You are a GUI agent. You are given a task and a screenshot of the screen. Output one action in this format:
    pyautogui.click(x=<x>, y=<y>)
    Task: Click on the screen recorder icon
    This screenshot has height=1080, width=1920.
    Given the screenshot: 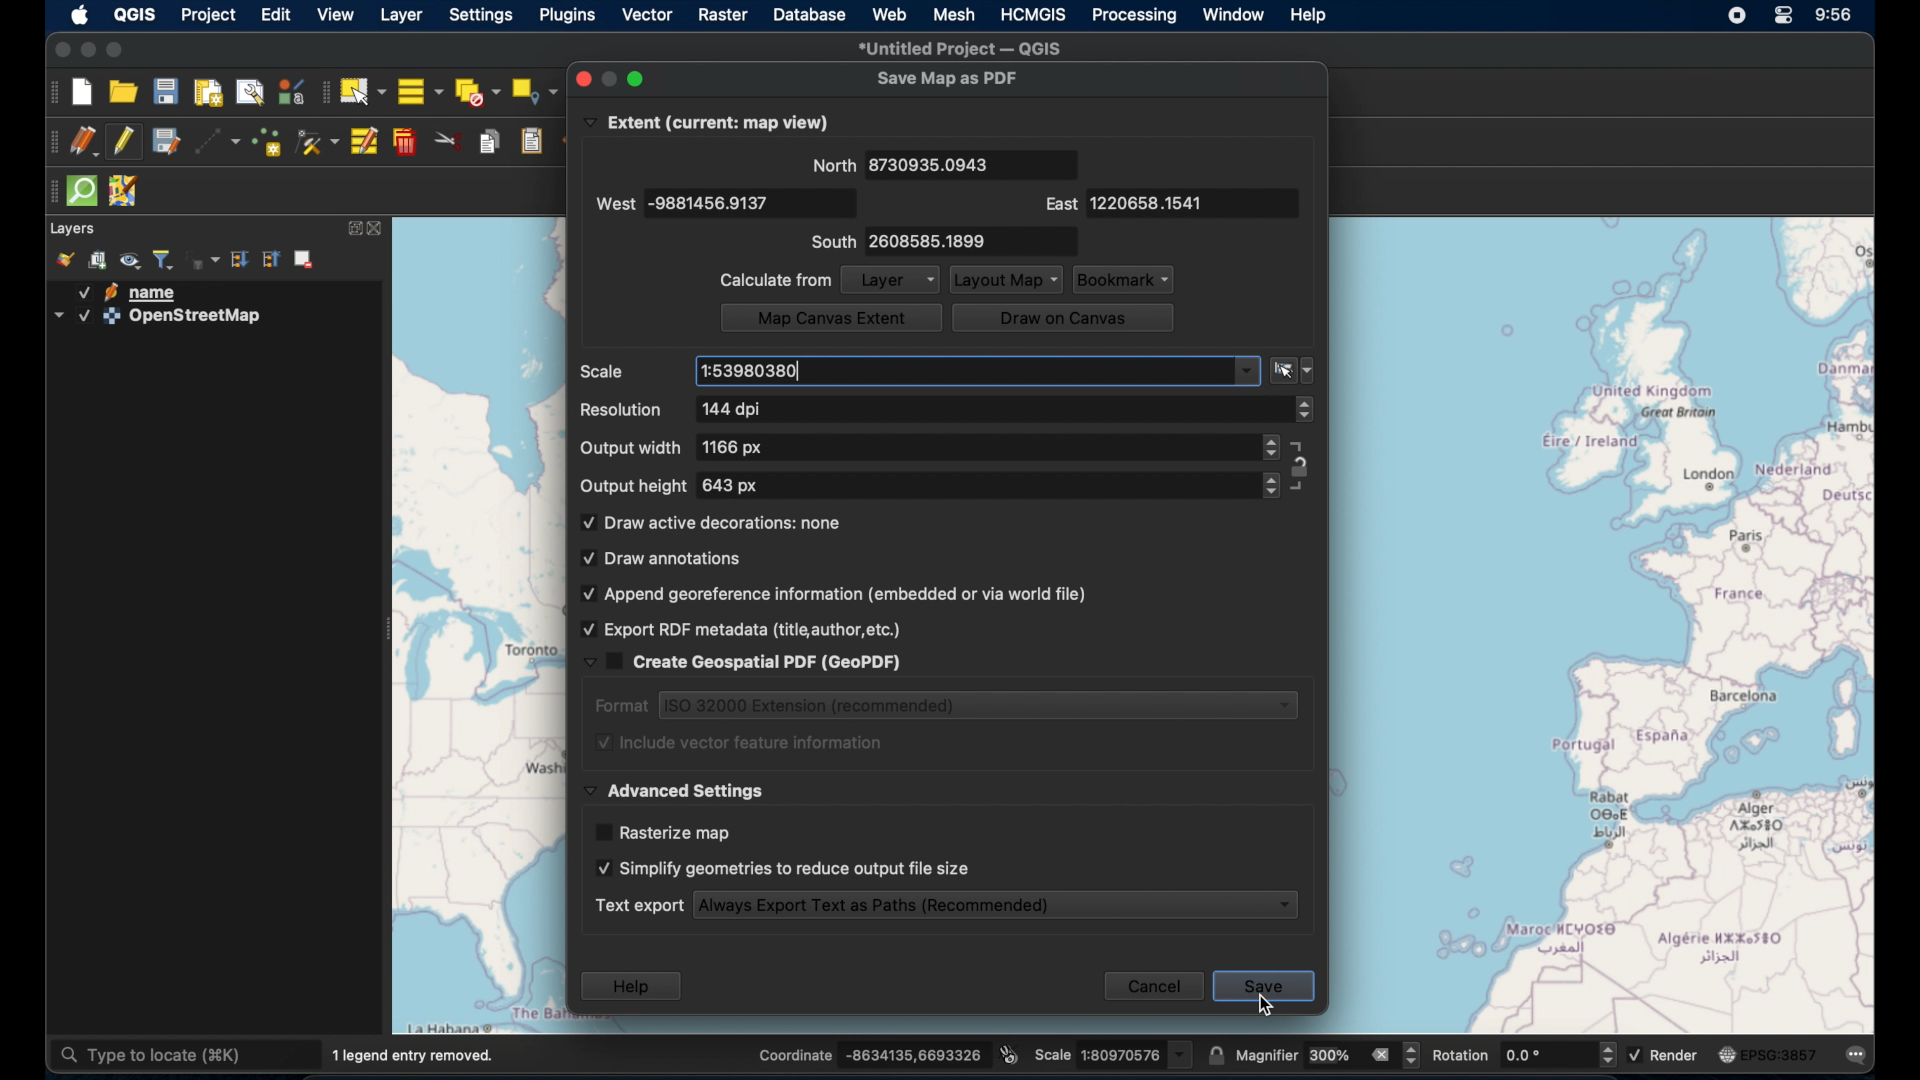 What is the action you would take?
    pyautogui.click(x=1735, y=17)
    